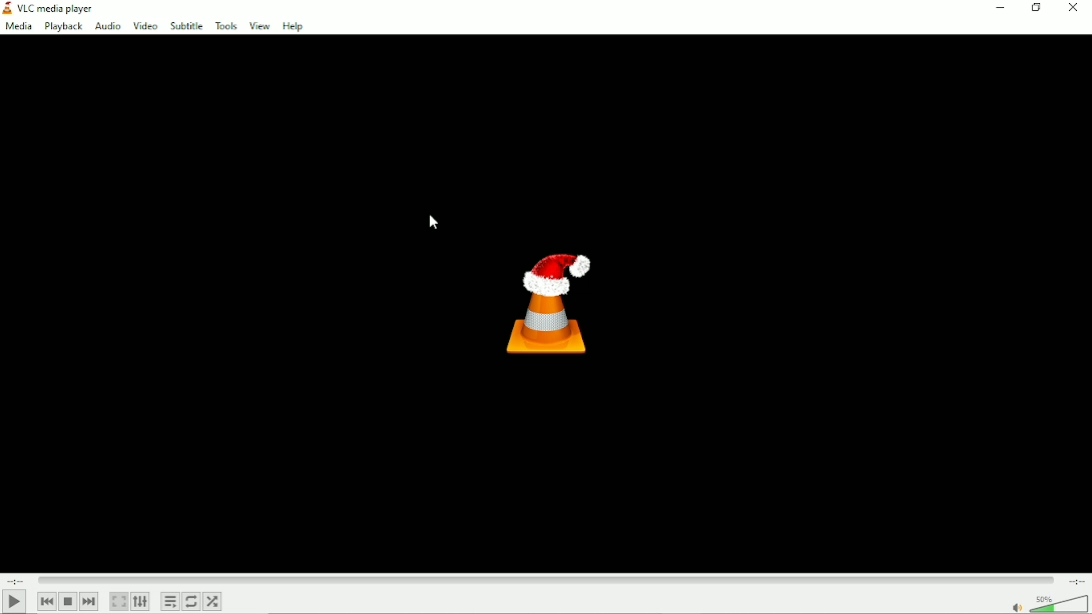 The height and width of the screenshot is (614, 1092). Describe the element at coordinates (258, 26) in the screenshot. I see `View` at that location.